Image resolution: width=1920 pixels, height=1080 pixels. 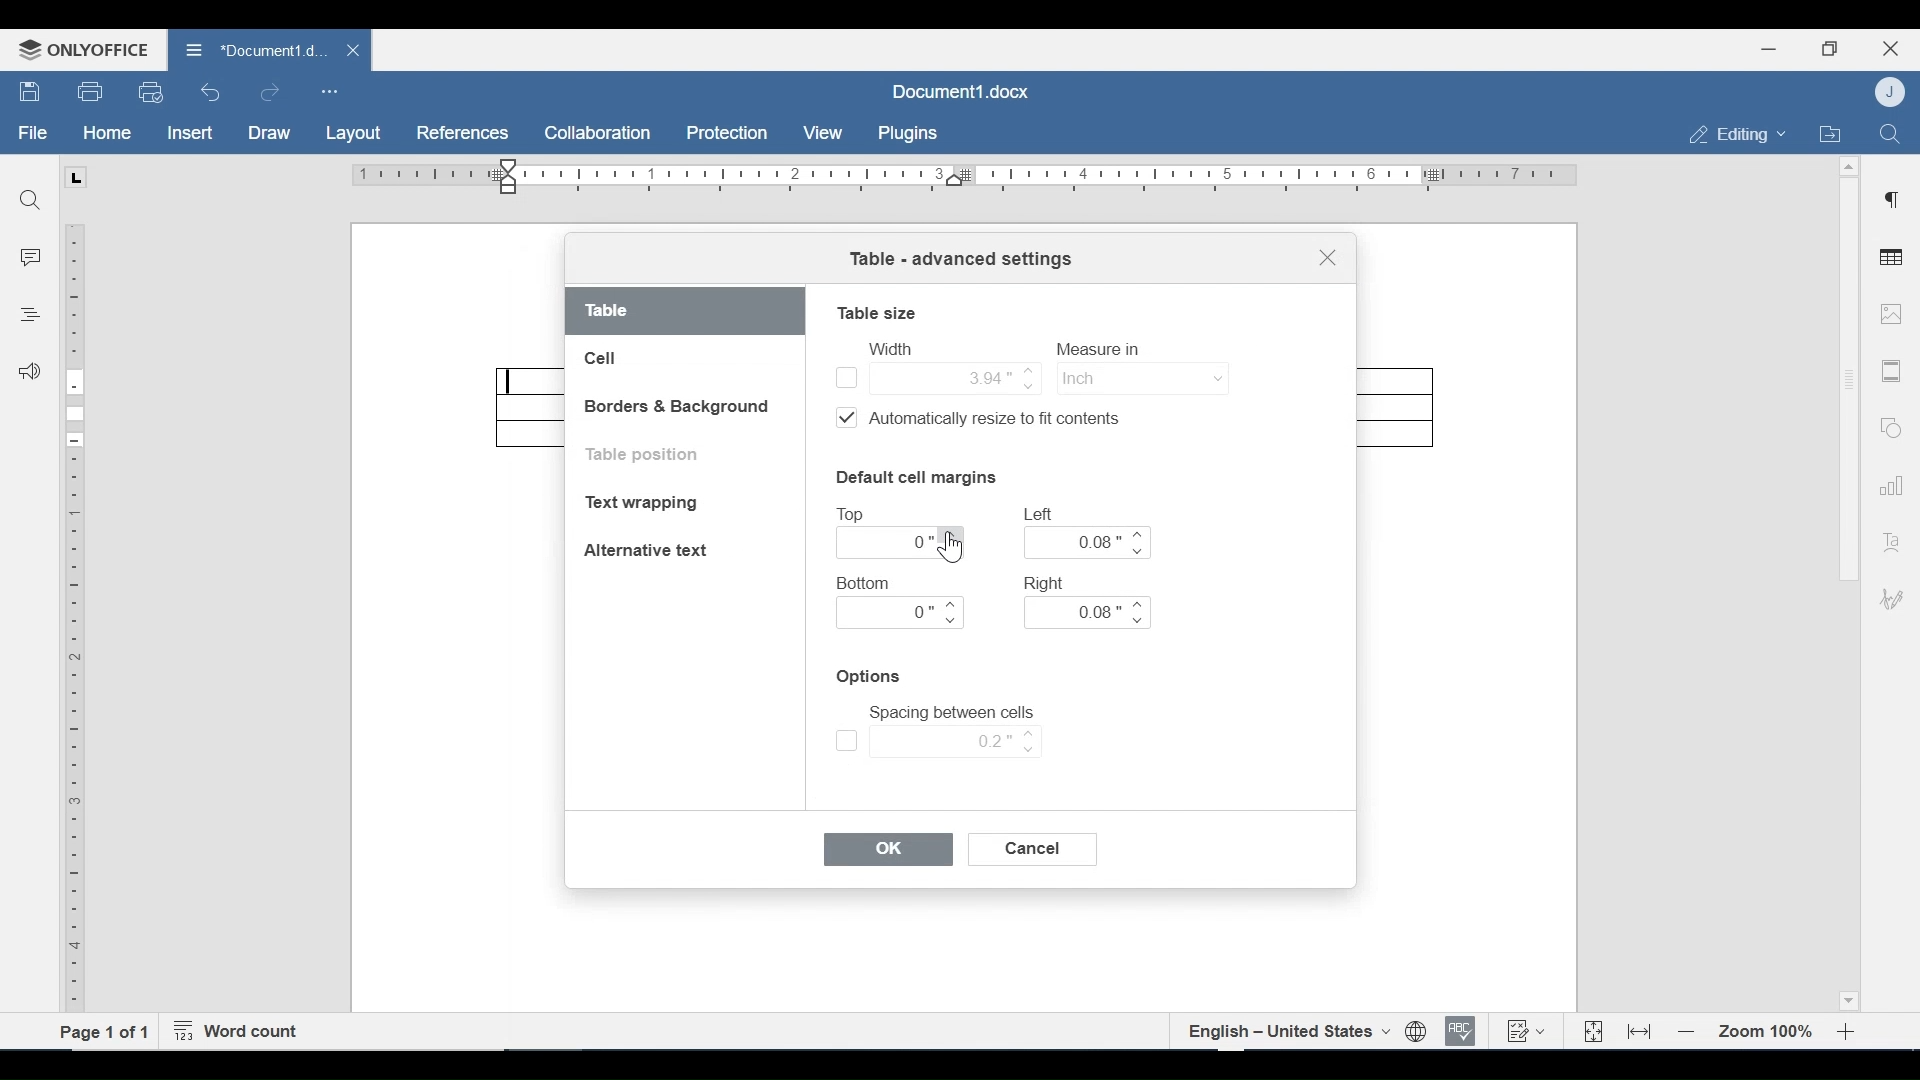 I want to click on 0.2, so click(x=902, y=543).